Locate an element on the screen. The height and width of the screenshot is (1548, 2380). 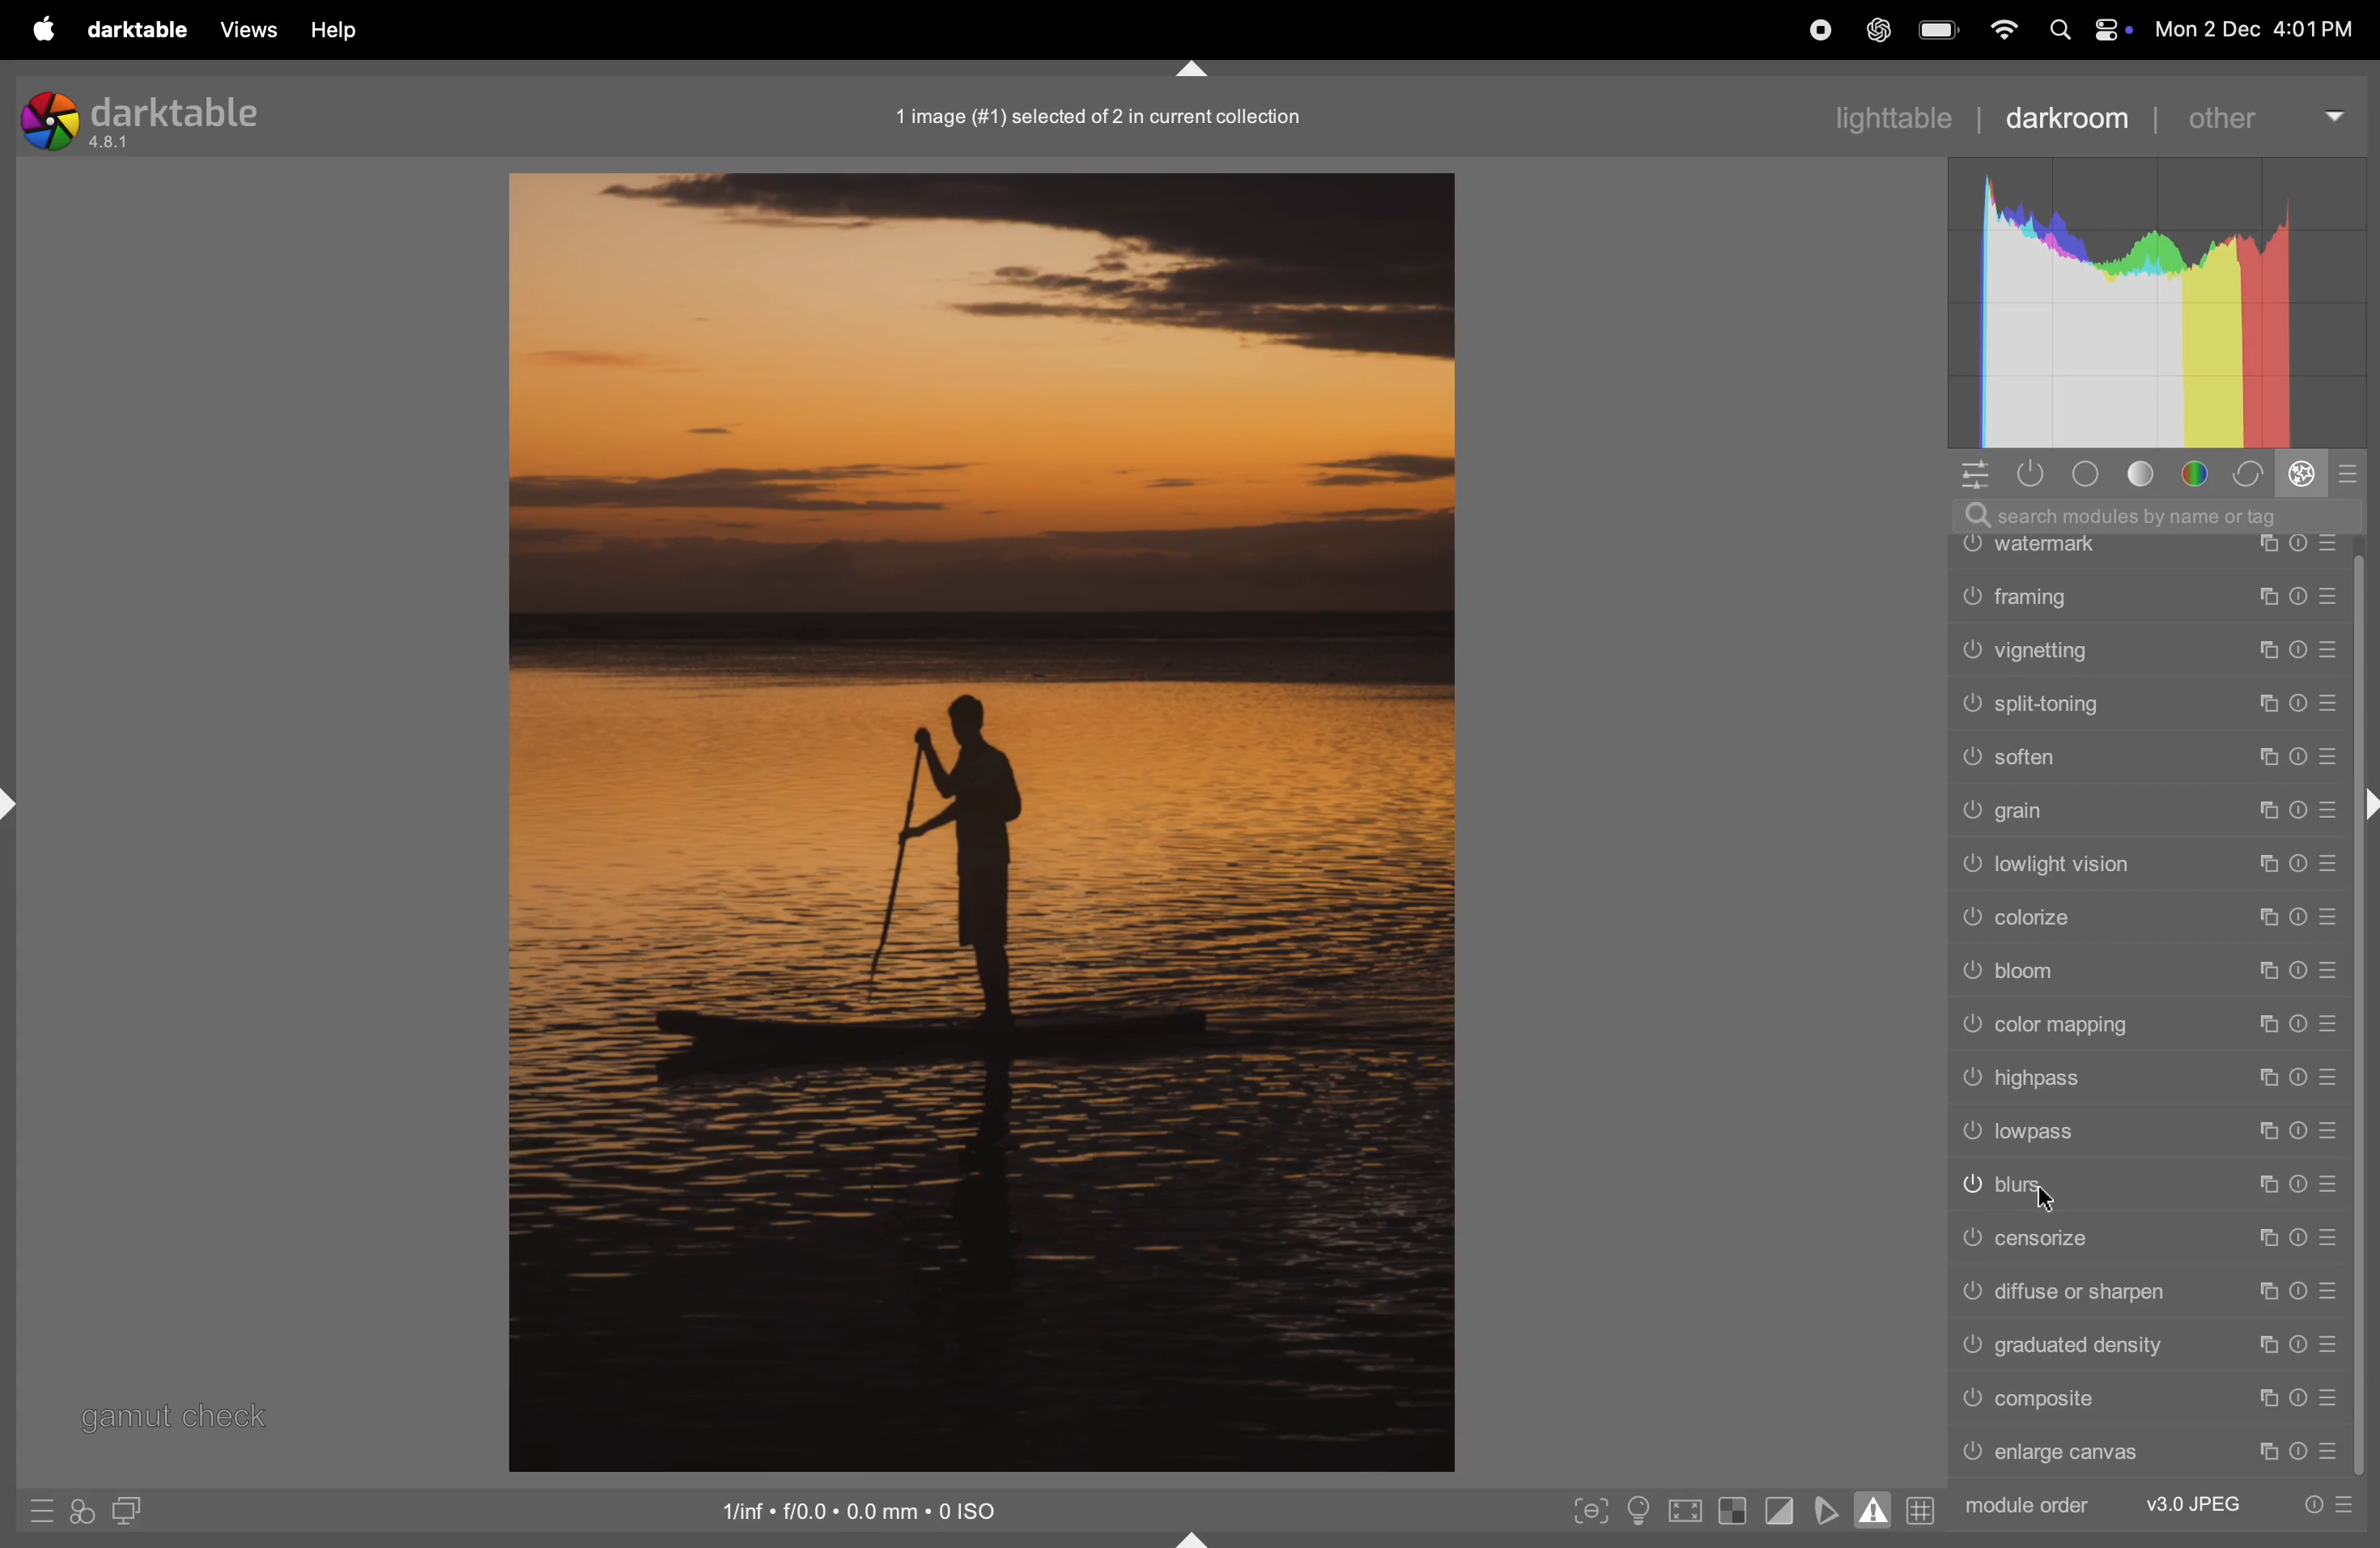
quick acess to panel is located at coordinates (1971, 477).